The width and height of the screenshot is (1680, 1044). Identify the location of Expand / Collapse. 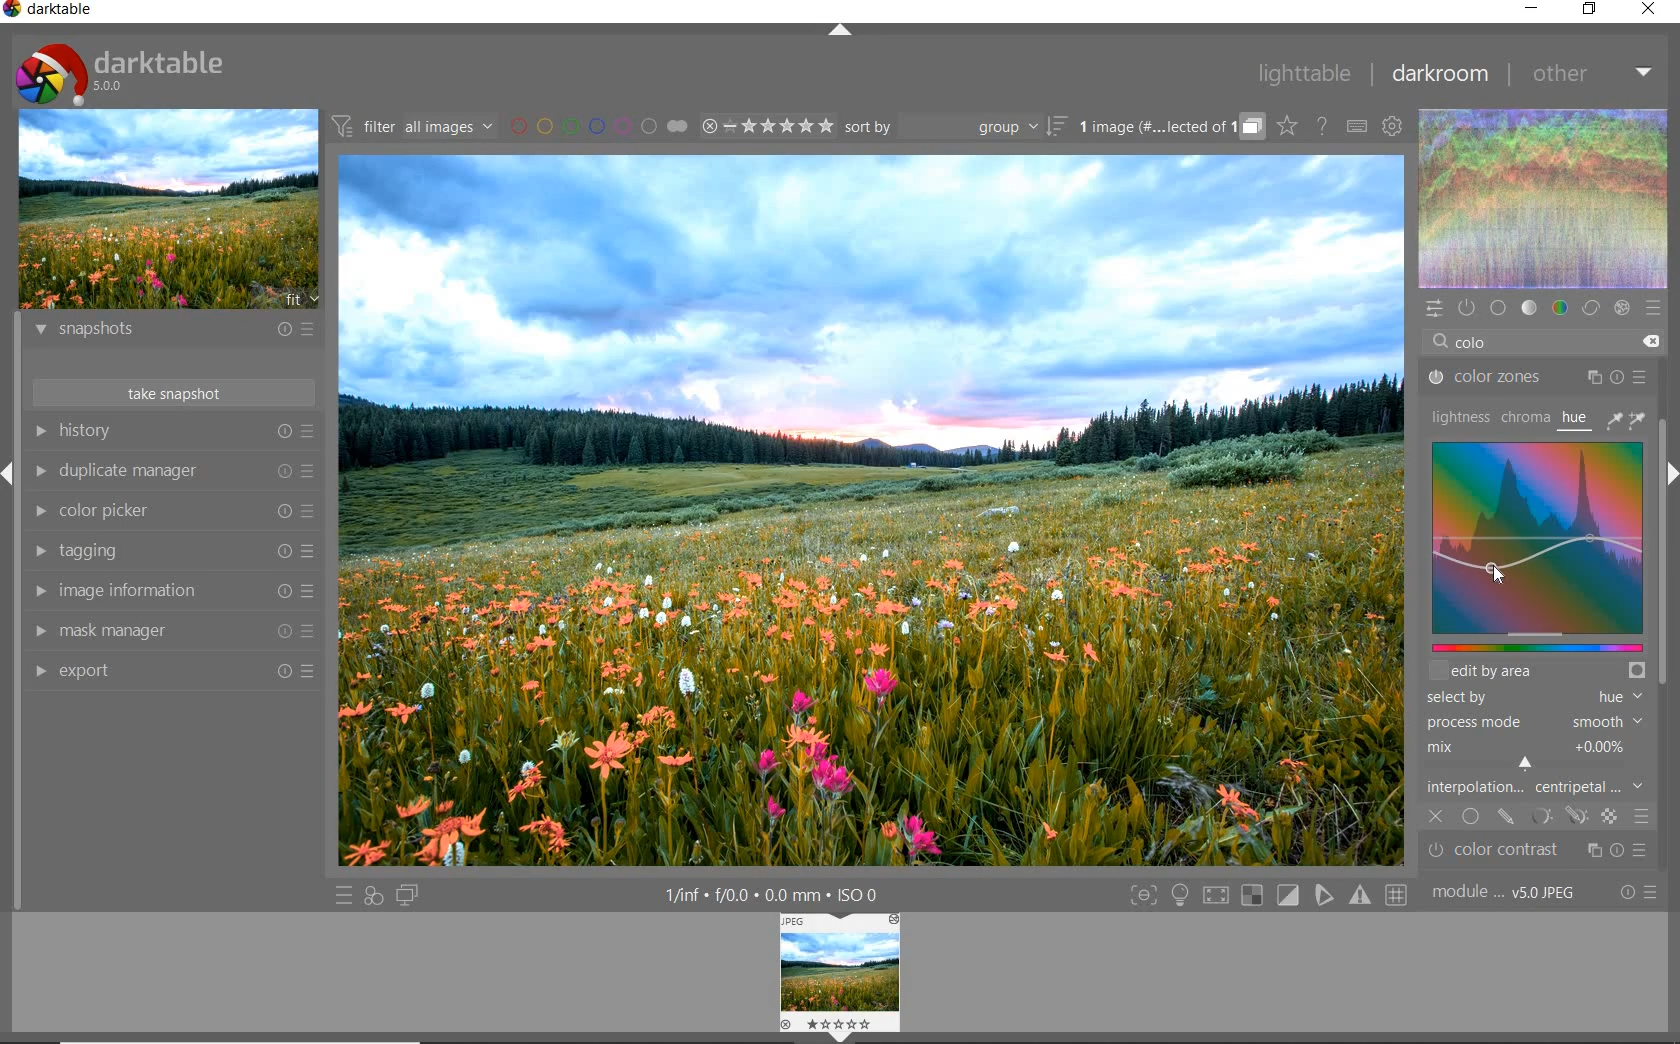
(10, 472).